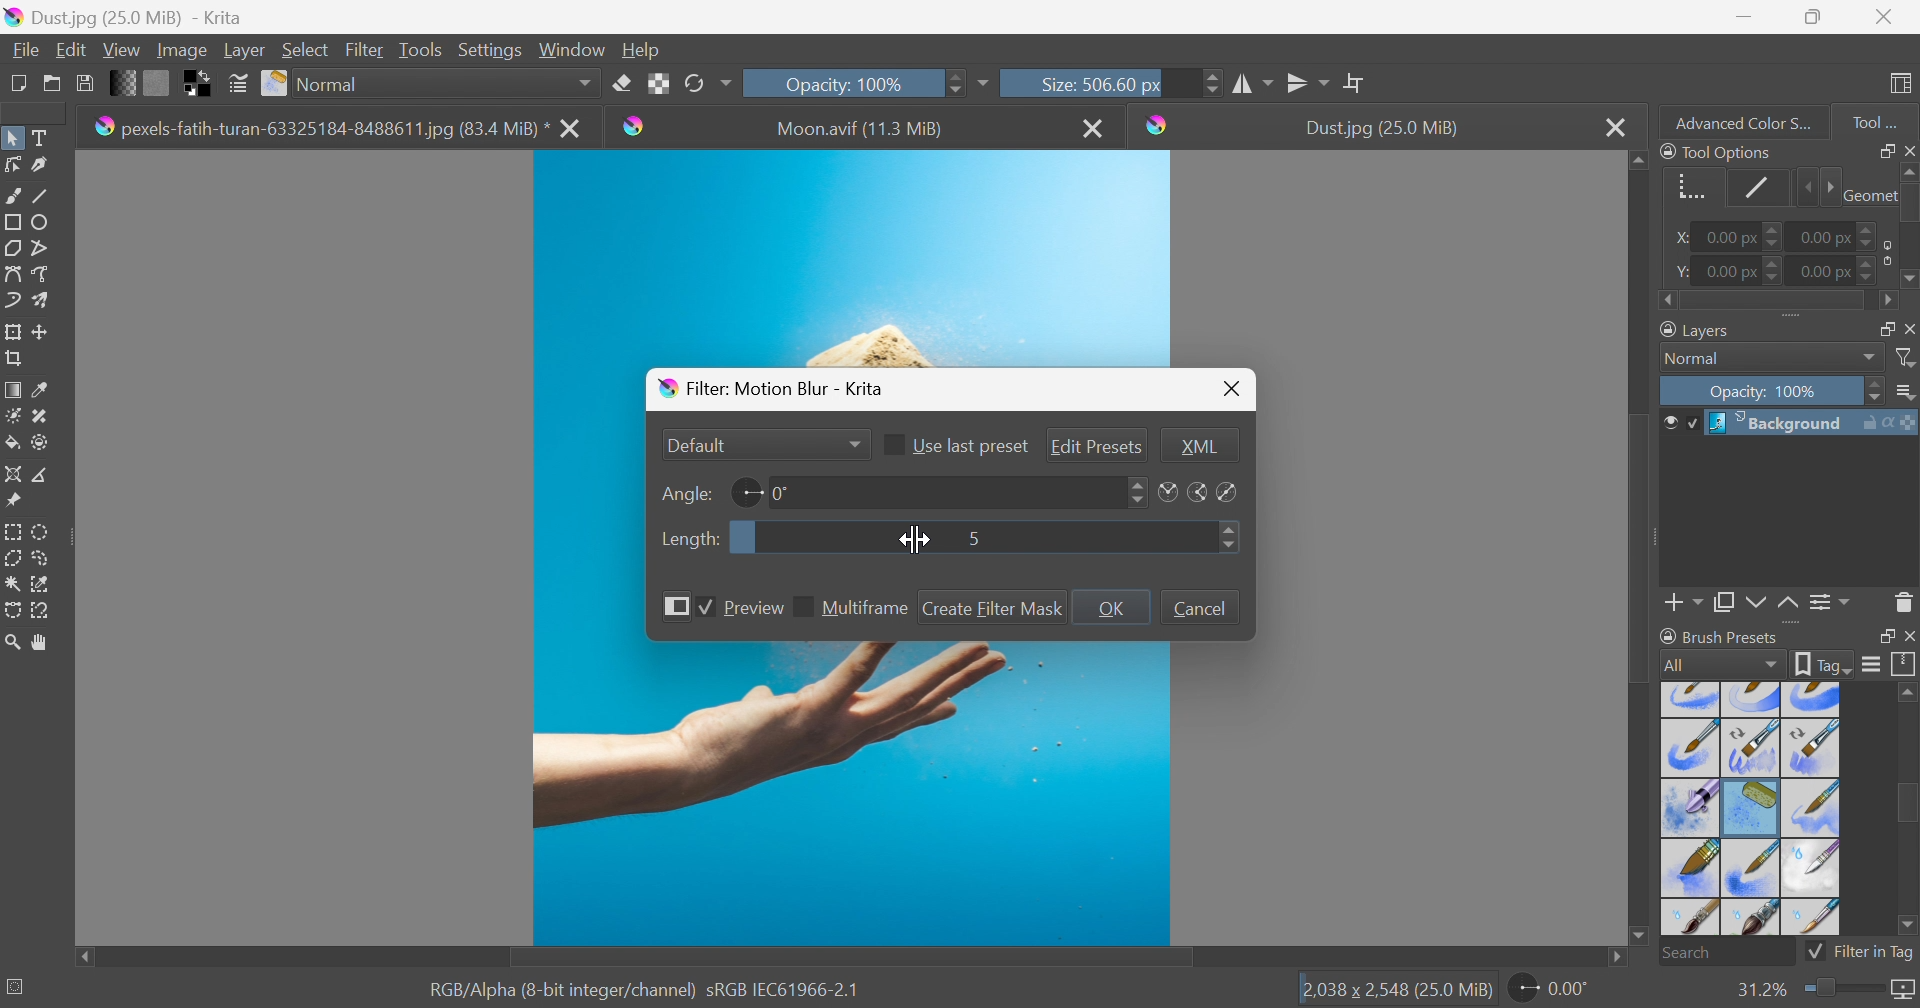 The image size is (1920, 1008). What do you see at coordinates (1233, 389) in the screenshot?
I see `Close` at bounding box center [1233, 389].